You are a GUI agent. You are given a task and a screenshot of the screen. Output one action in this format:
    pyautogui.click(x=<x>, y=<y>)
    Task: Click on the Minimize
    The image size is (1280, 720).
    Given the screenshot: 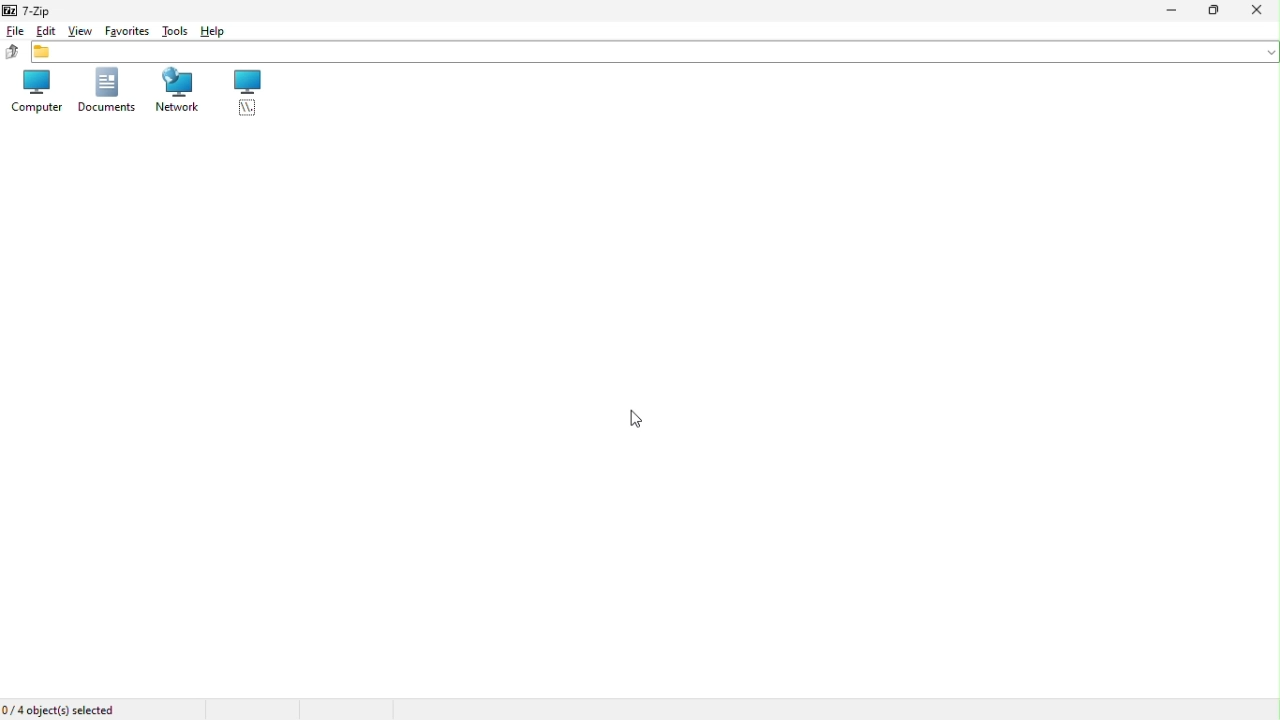 What is the action you would take?
    pyautogui.click(x=1172, y=10)
    